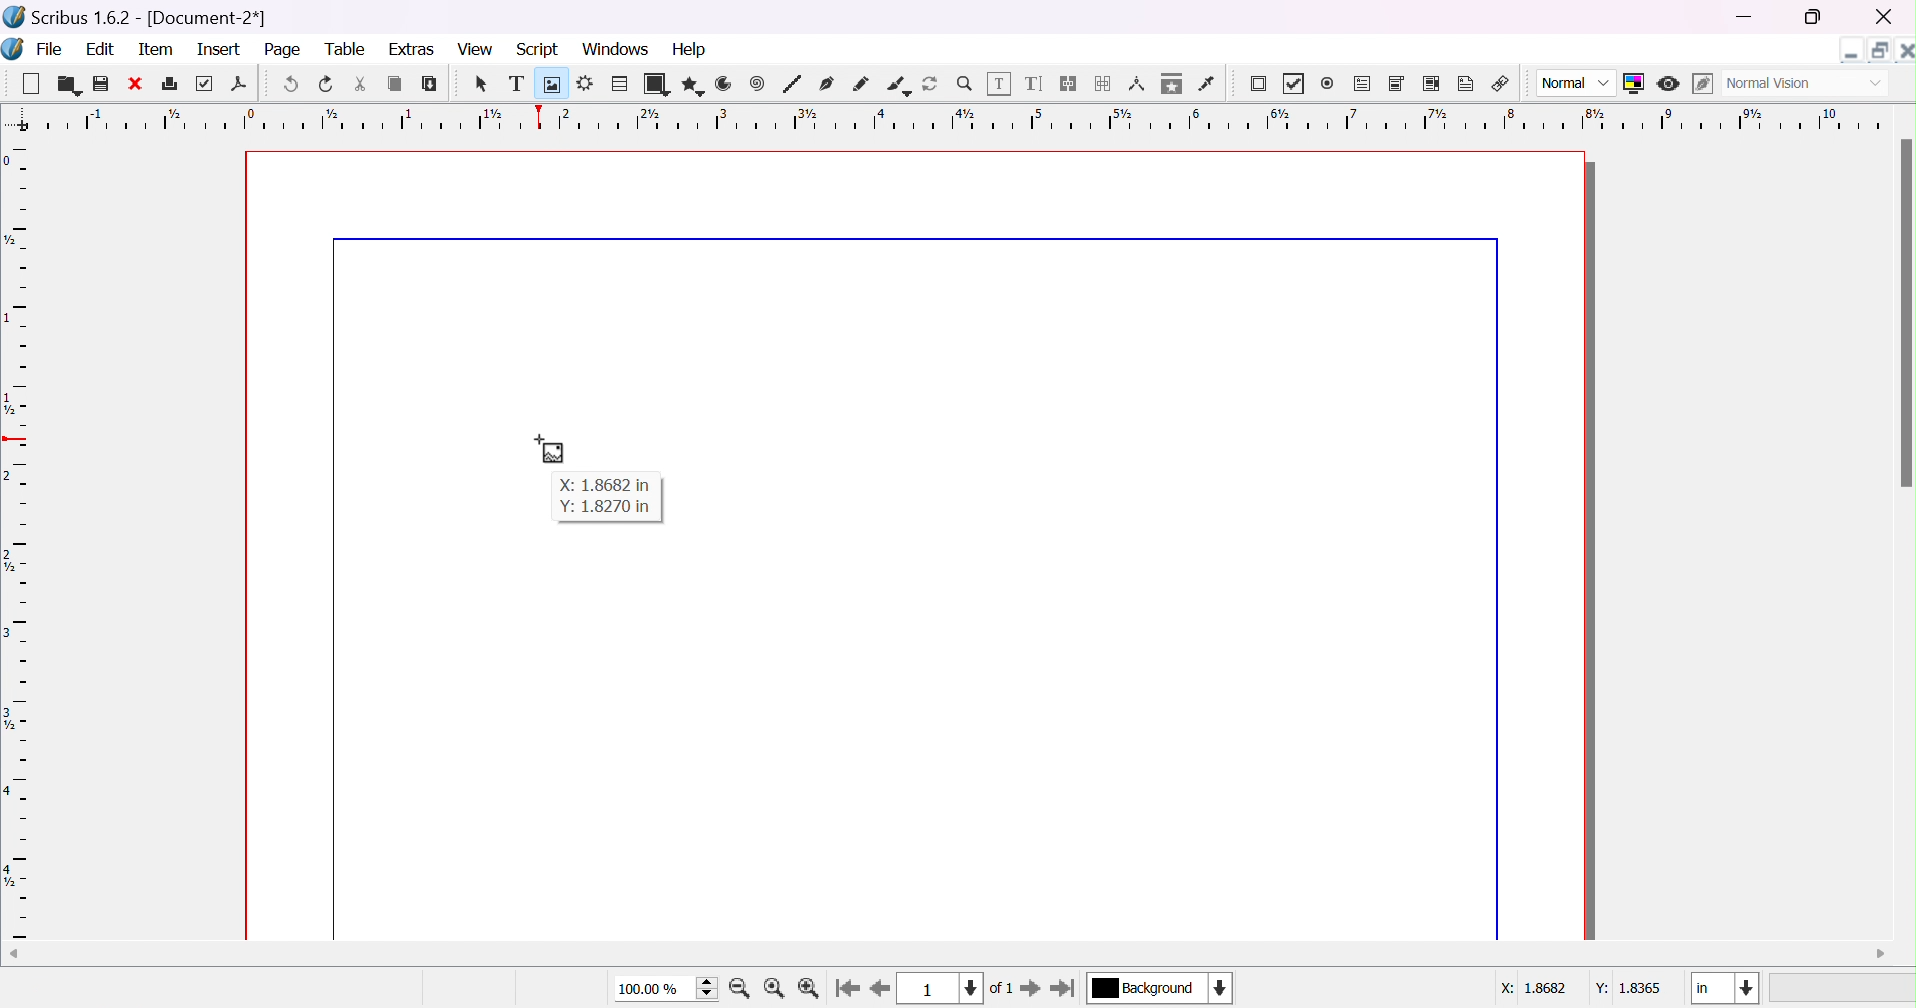 The image size is (1916, 1008). What do you see at coordinates (395, 84) in the screenshot?
I see `copy` at bounding box center [395, 84].